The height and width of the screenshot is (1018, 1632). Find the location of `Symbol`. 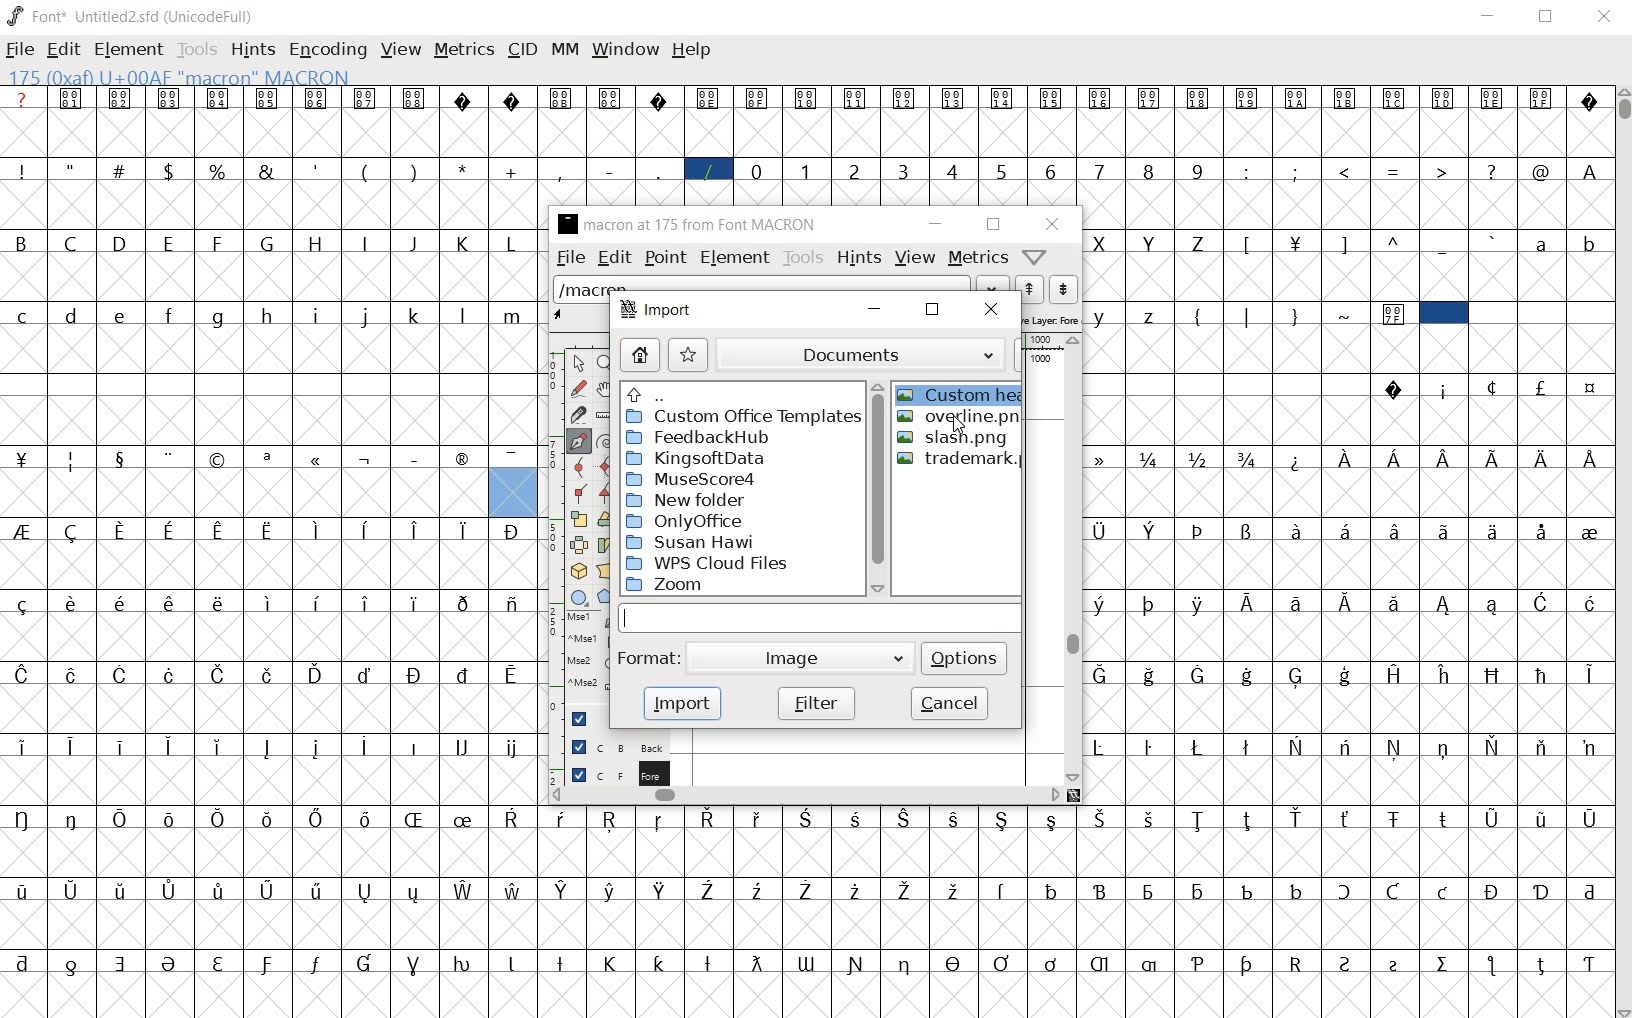

Symbol is located at coordinates (856, 819).